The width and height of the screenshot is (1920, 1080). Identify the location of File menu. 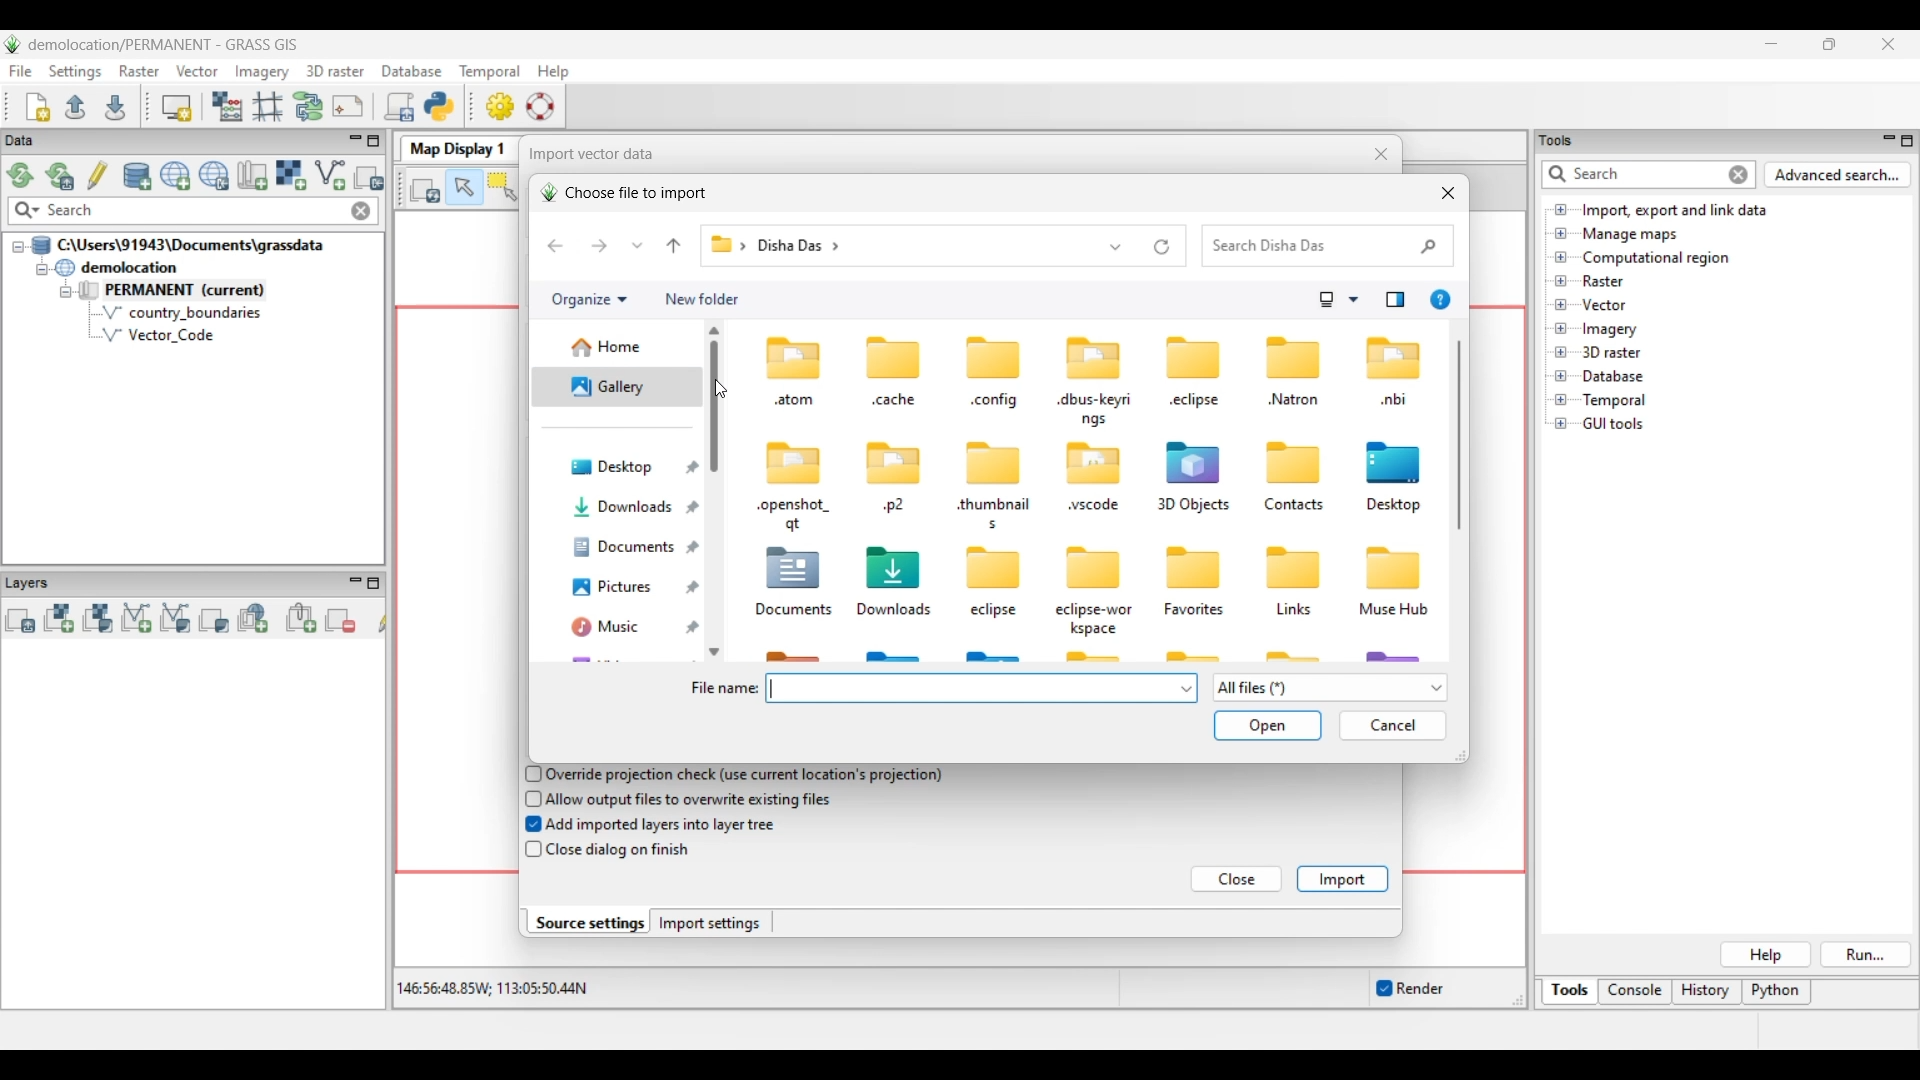
(21, 71).